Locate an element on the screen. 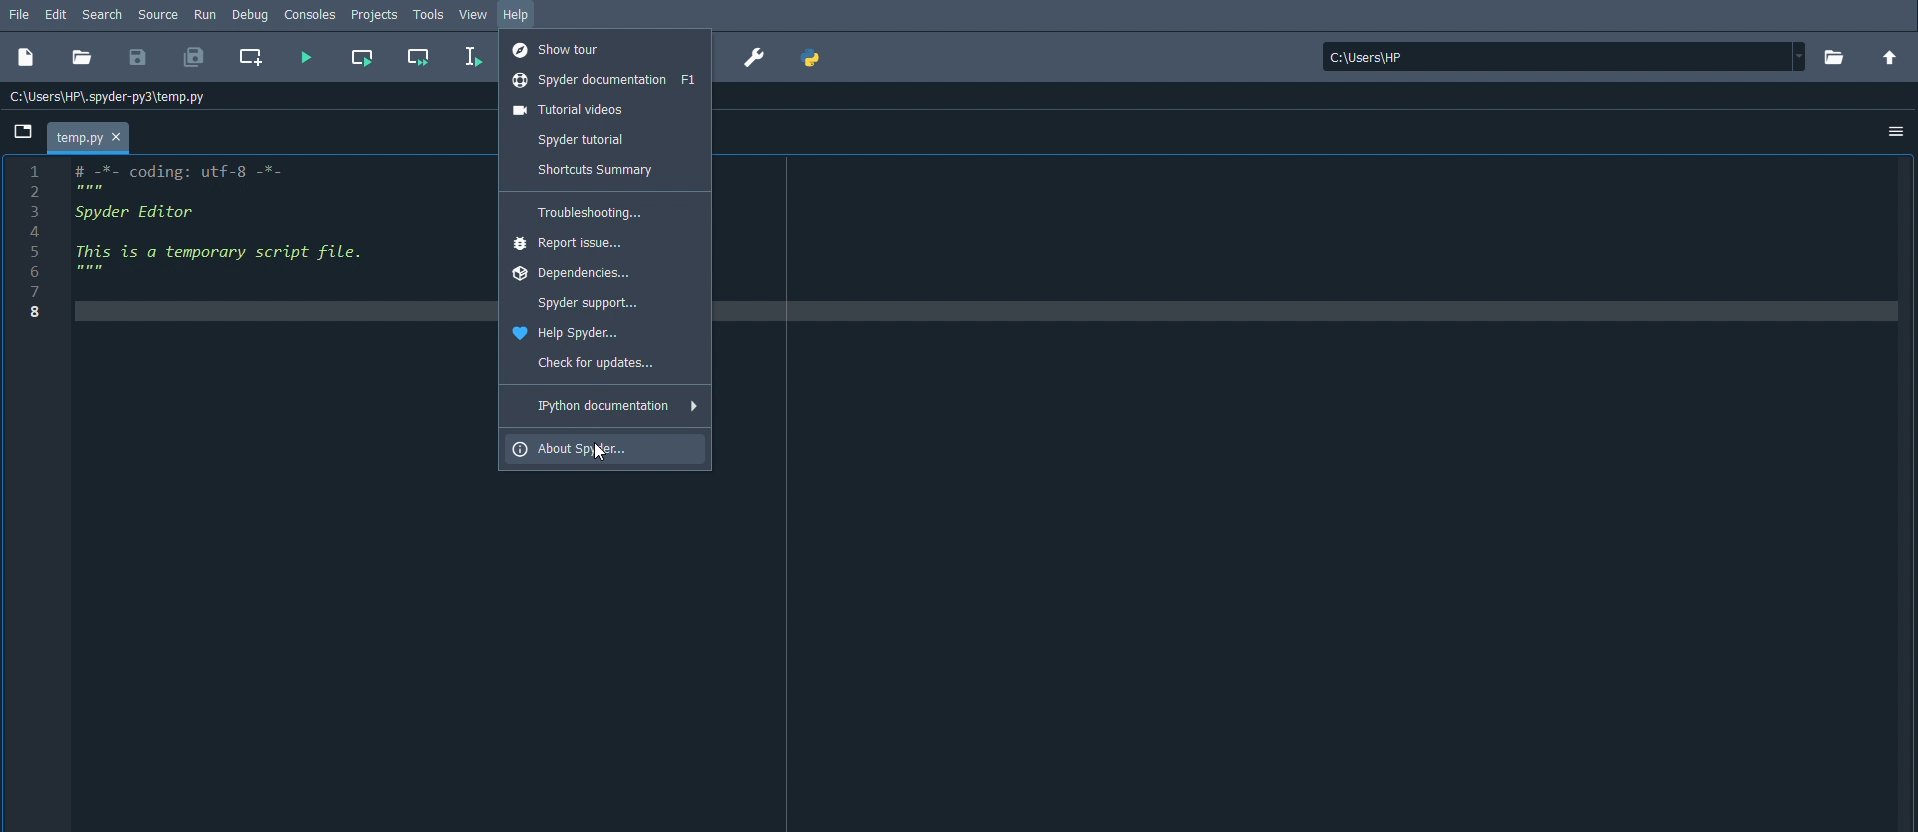 This screenshot has height=832, width=1918. Show tour is located at coordinates (562, 49).